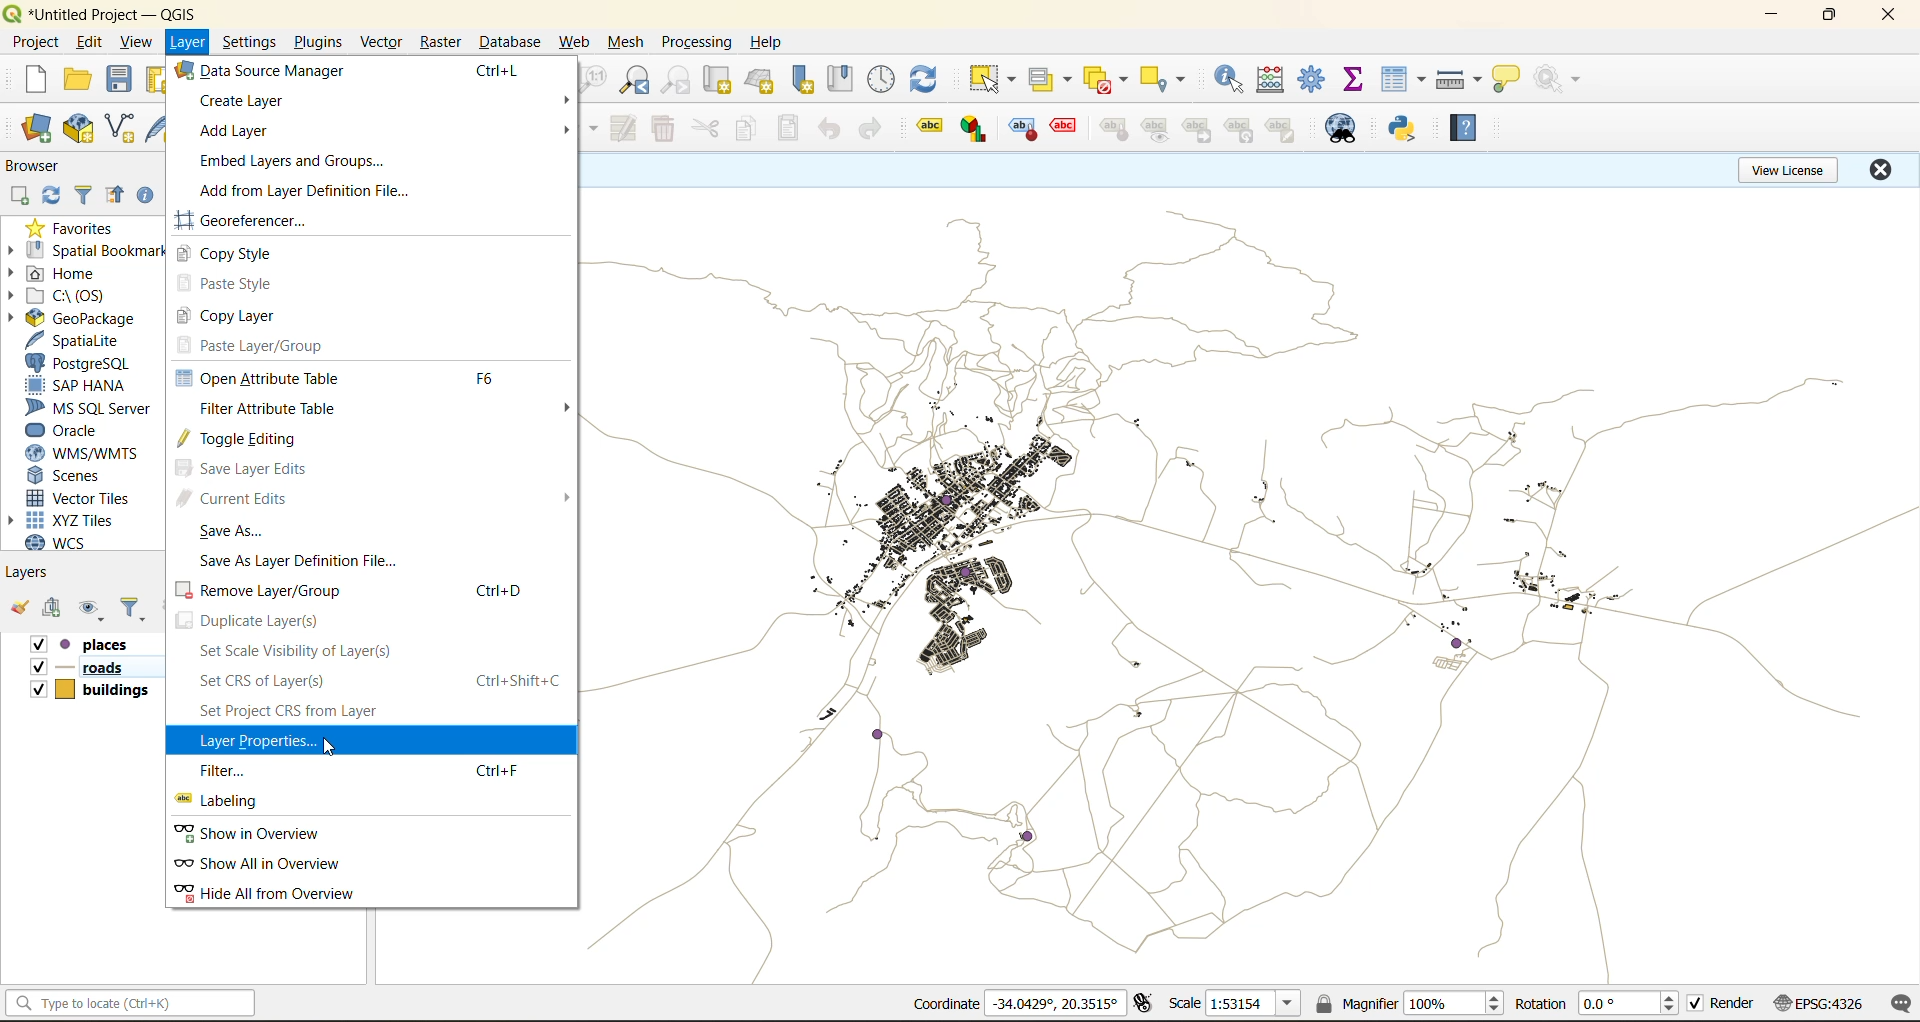 Image resolution: width=1920 pixels, height=1022 pixels. Describe the element at coordinates (94, 43) in the screenshot. I see `edit` at that location.